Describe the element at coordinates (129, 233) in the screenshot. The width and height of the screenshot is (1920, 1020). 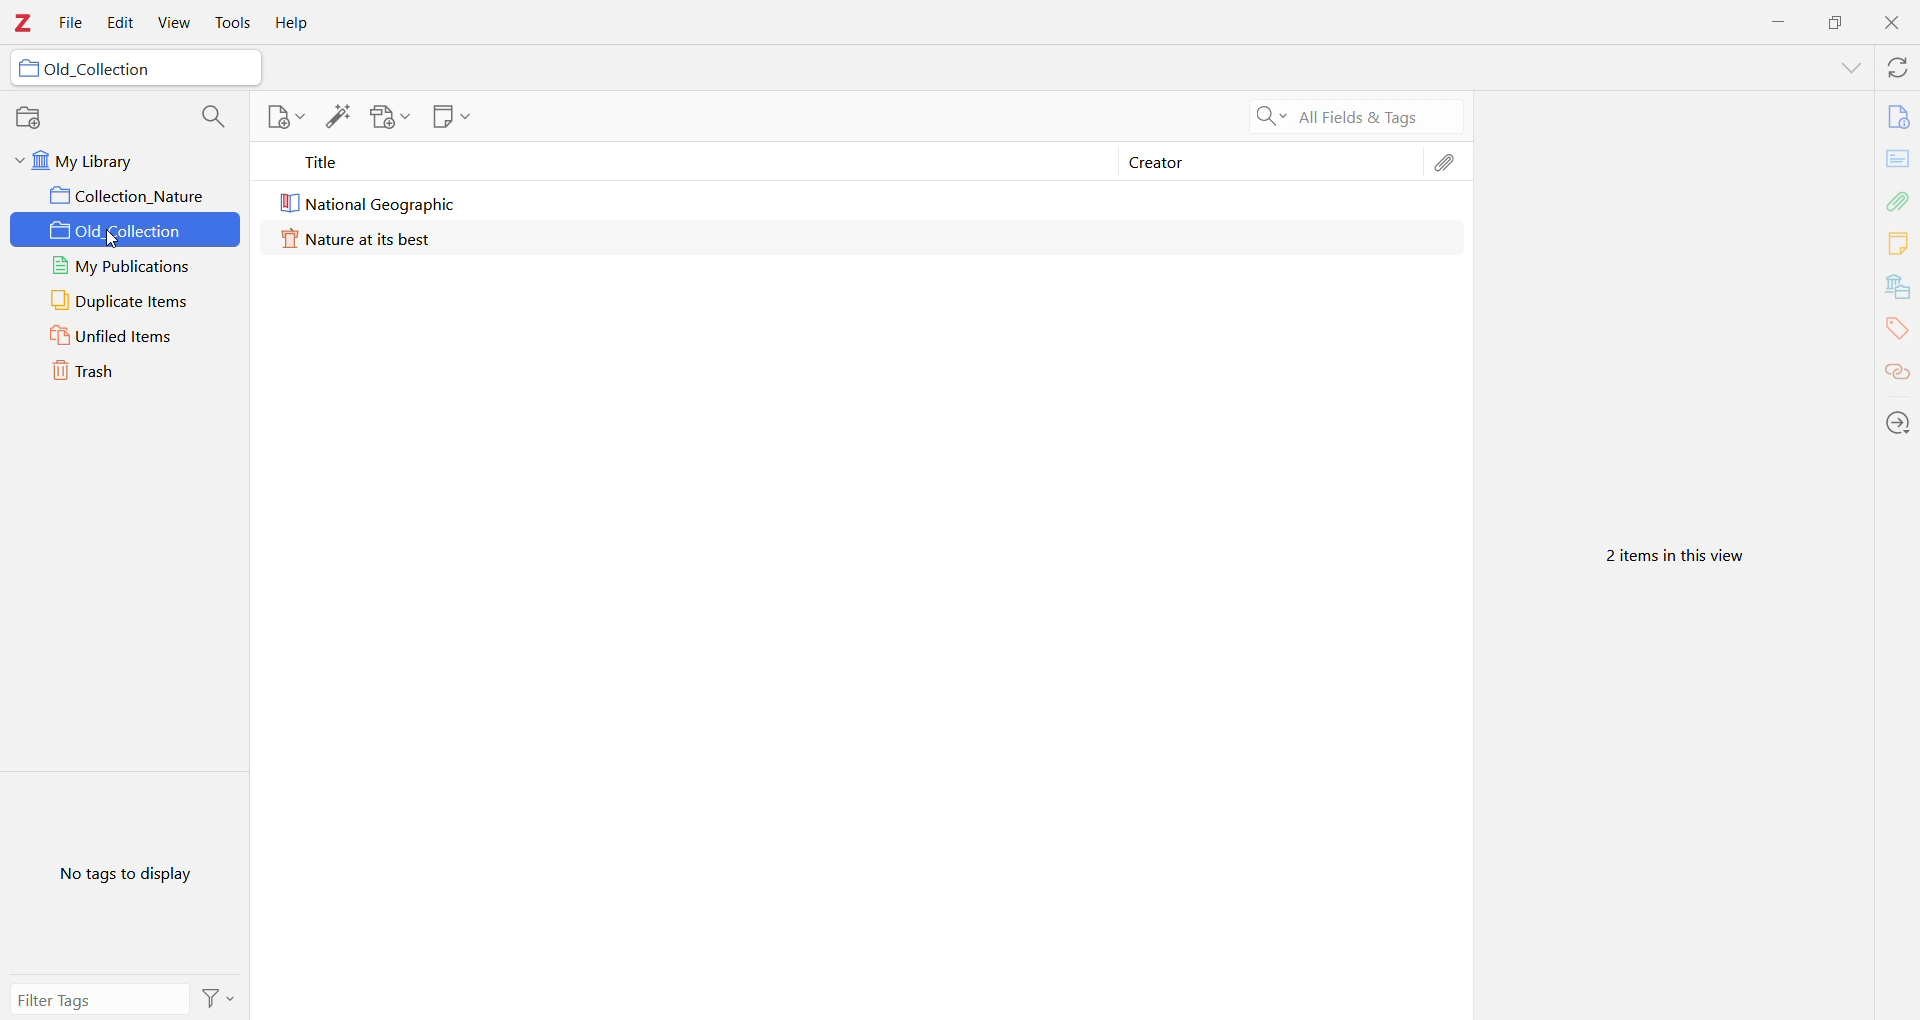
I see `Old_Collection` at that location.